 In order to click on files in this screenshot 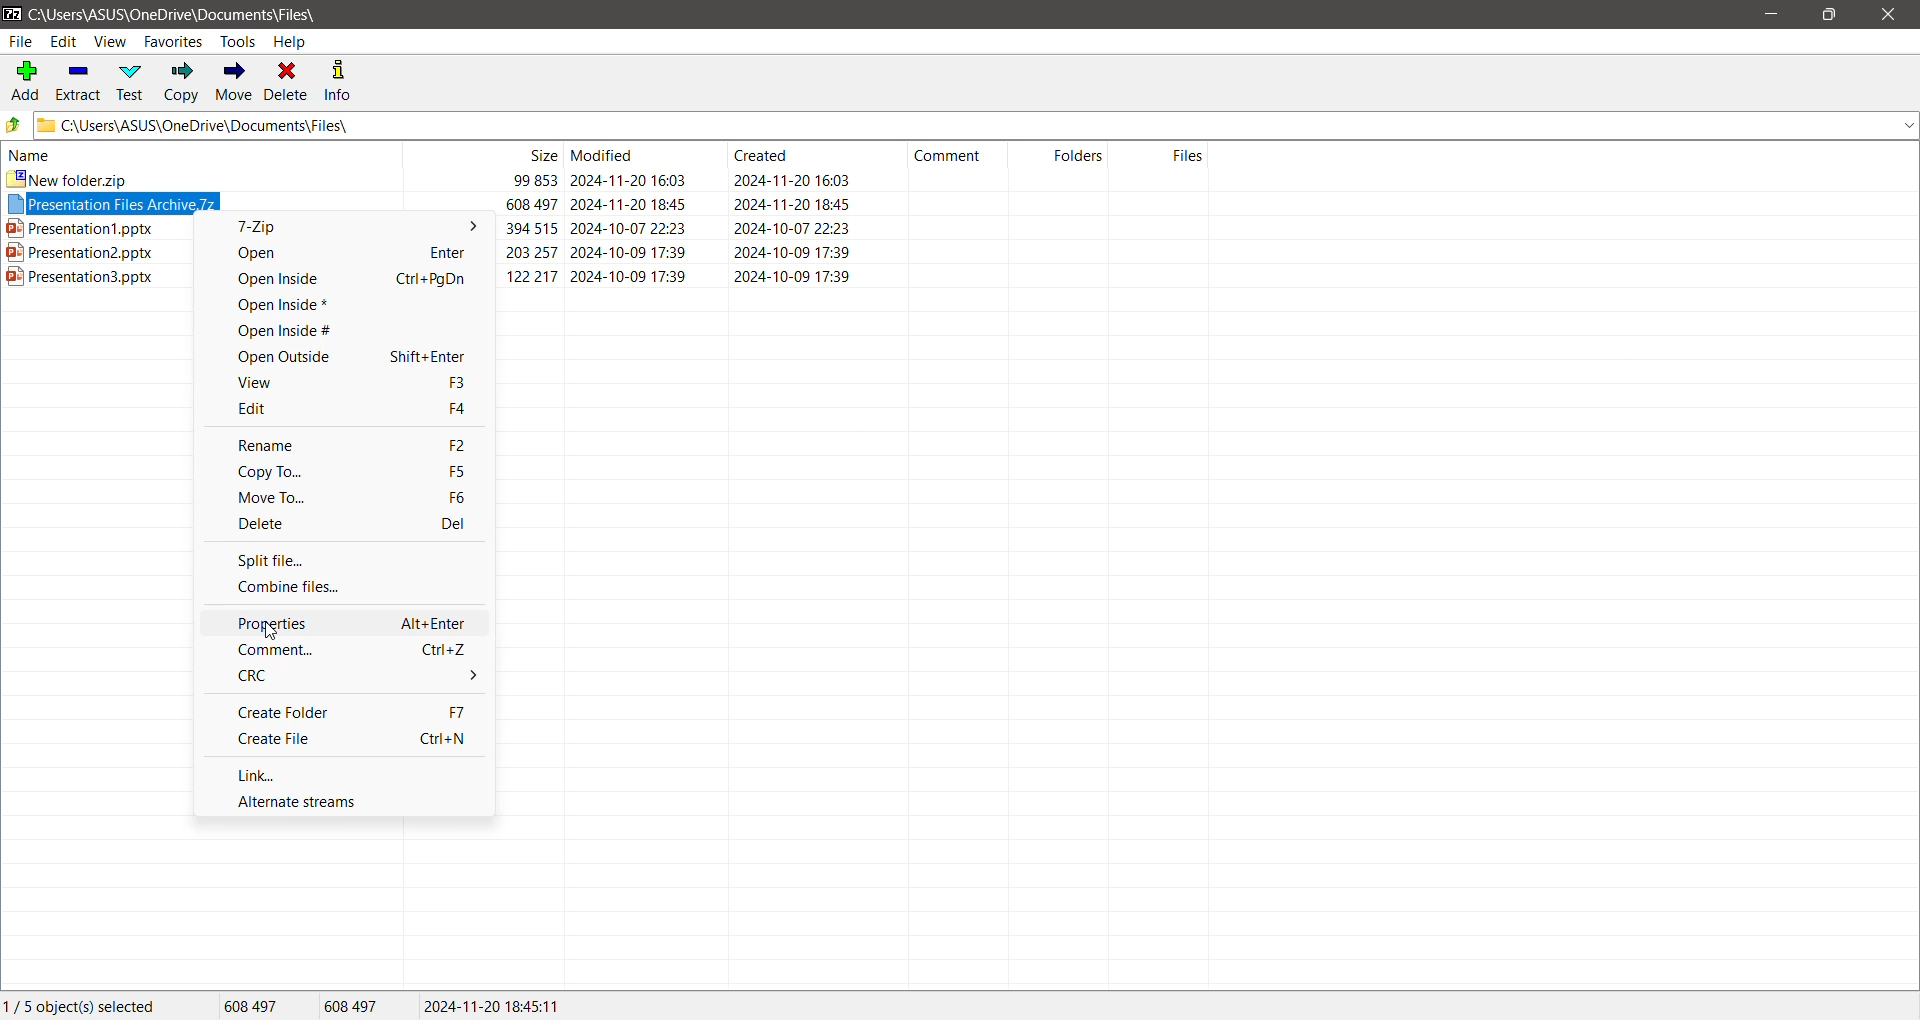, I will do `click(1164, 154)`.